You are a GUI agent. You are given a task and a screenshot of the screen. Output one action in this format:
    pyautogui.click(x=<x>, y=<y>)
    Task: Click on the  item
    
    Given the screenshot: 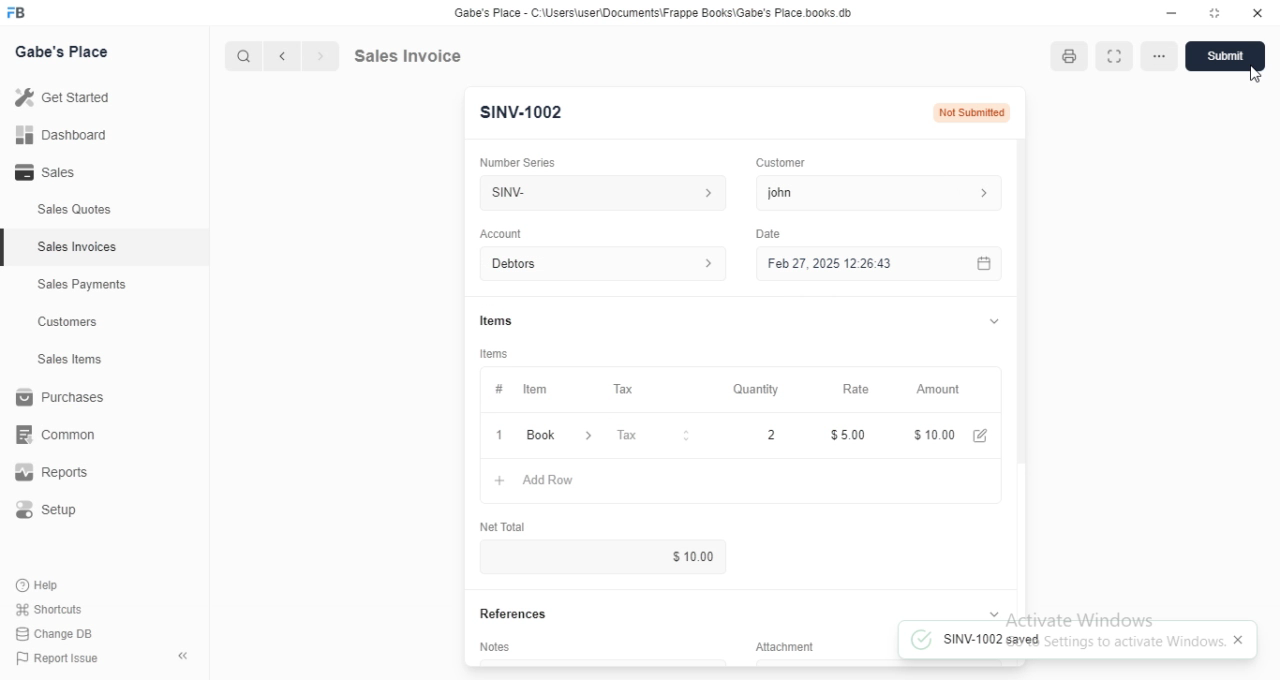 What is the action you would take?
    pyautogui.click(x=538, y=389)
    